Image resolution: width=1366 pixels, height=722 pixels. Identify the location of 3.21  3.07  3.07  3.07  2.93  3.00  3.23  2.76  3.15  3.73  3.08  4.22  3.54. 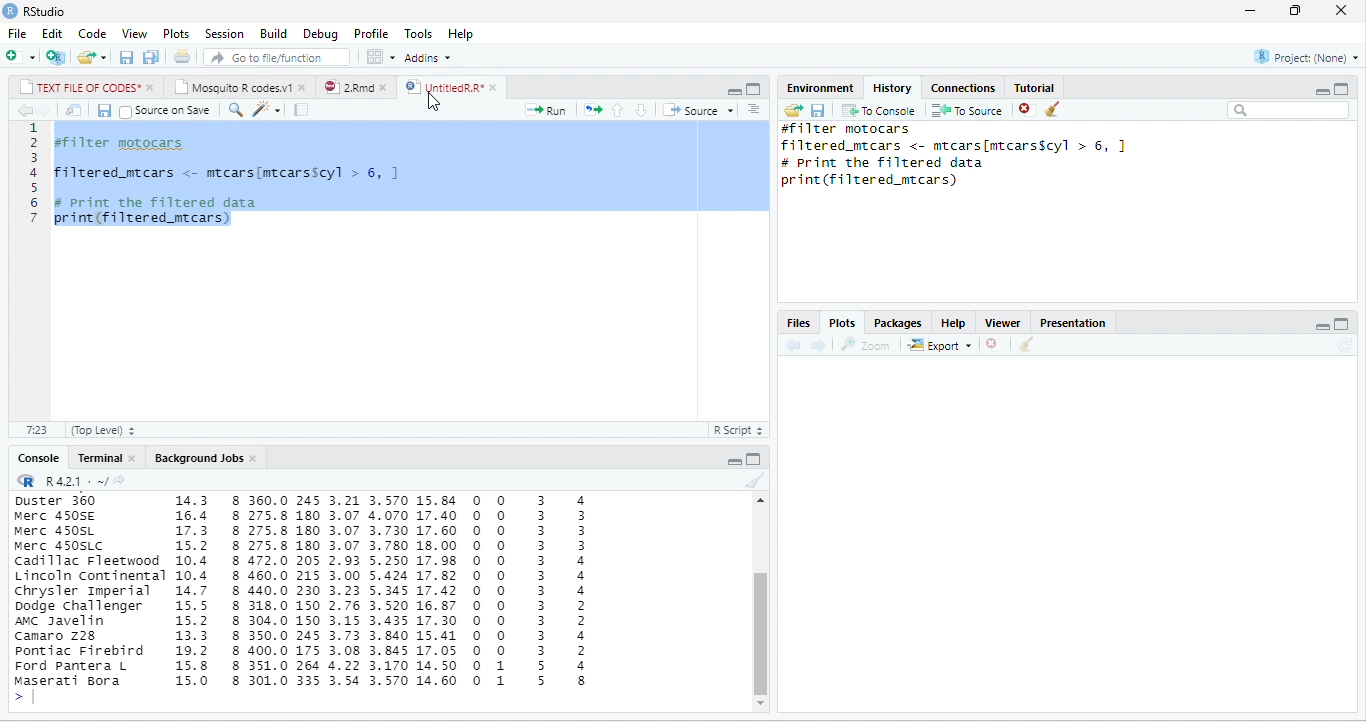
(344, 591).